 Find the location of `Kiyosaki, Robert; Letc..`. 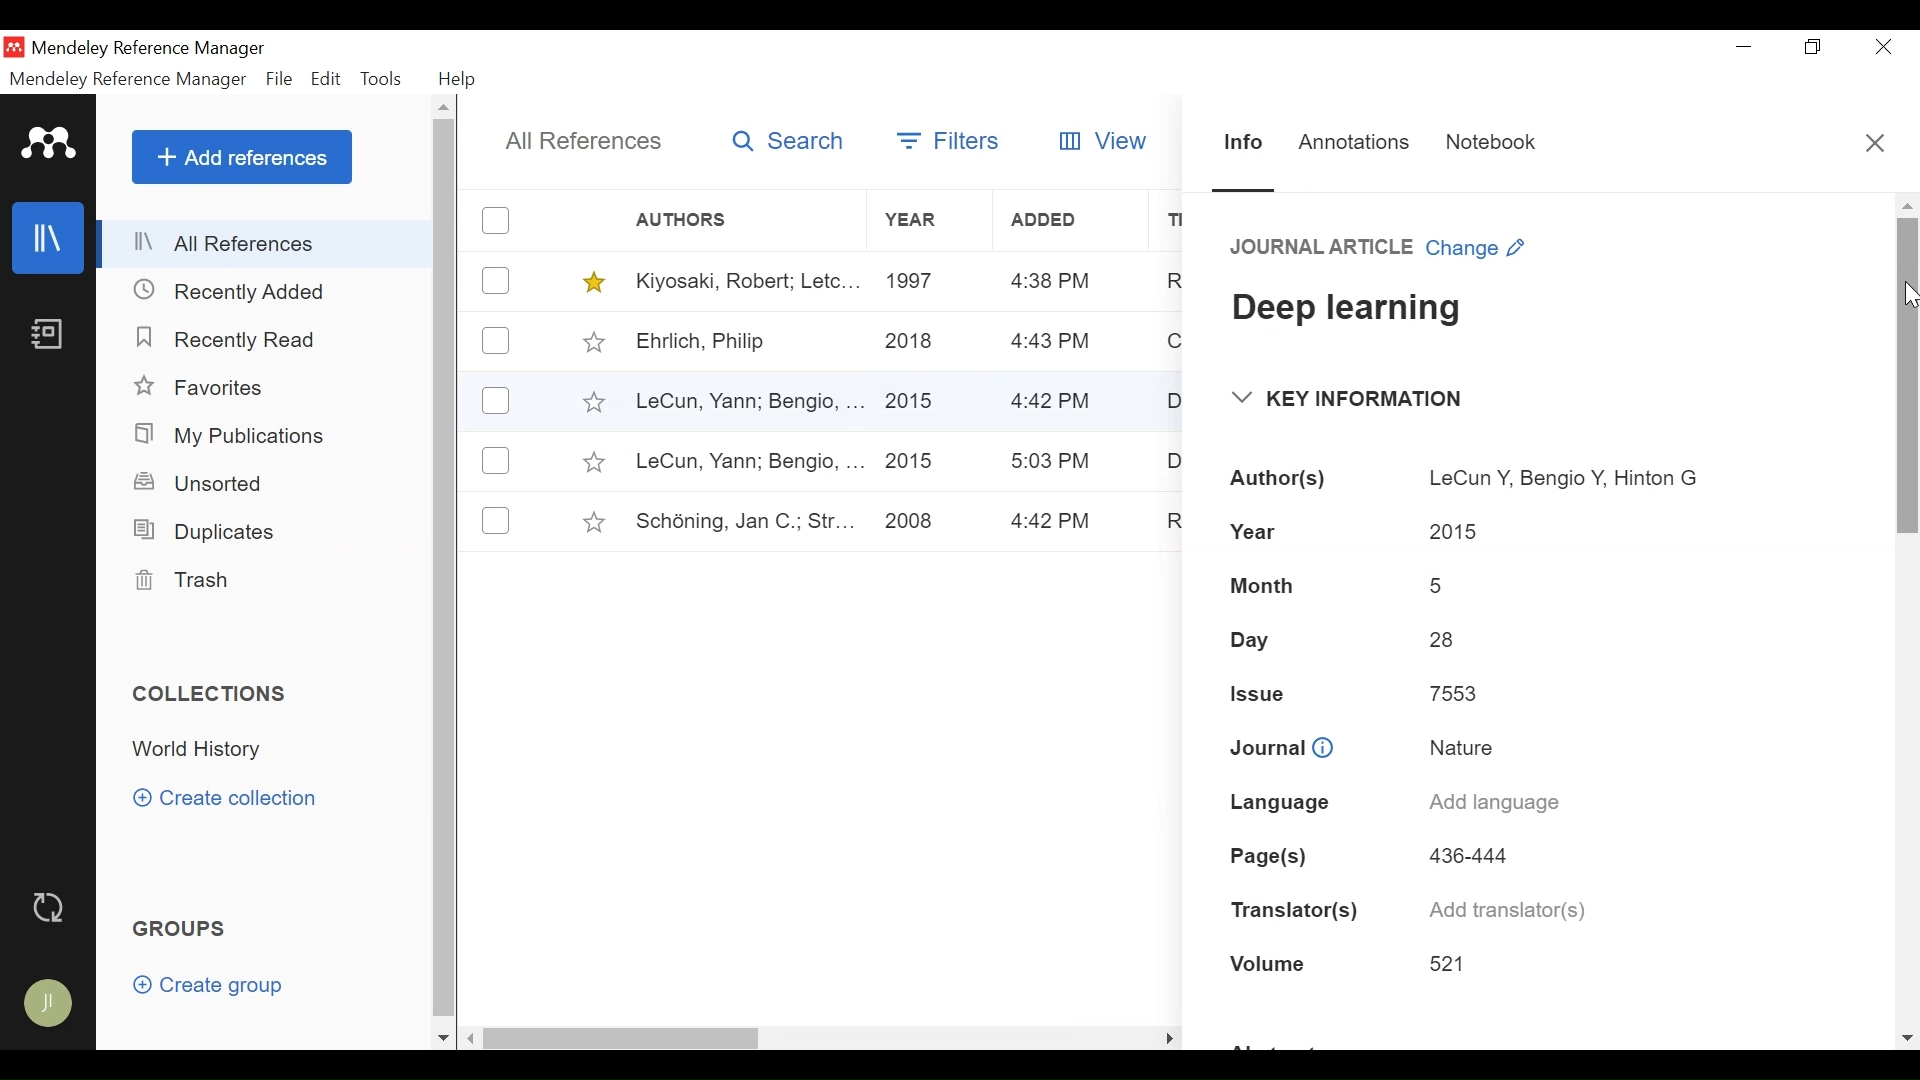

Kiyosaki, Robert; Letc.. is located at coordinates (749, 279).